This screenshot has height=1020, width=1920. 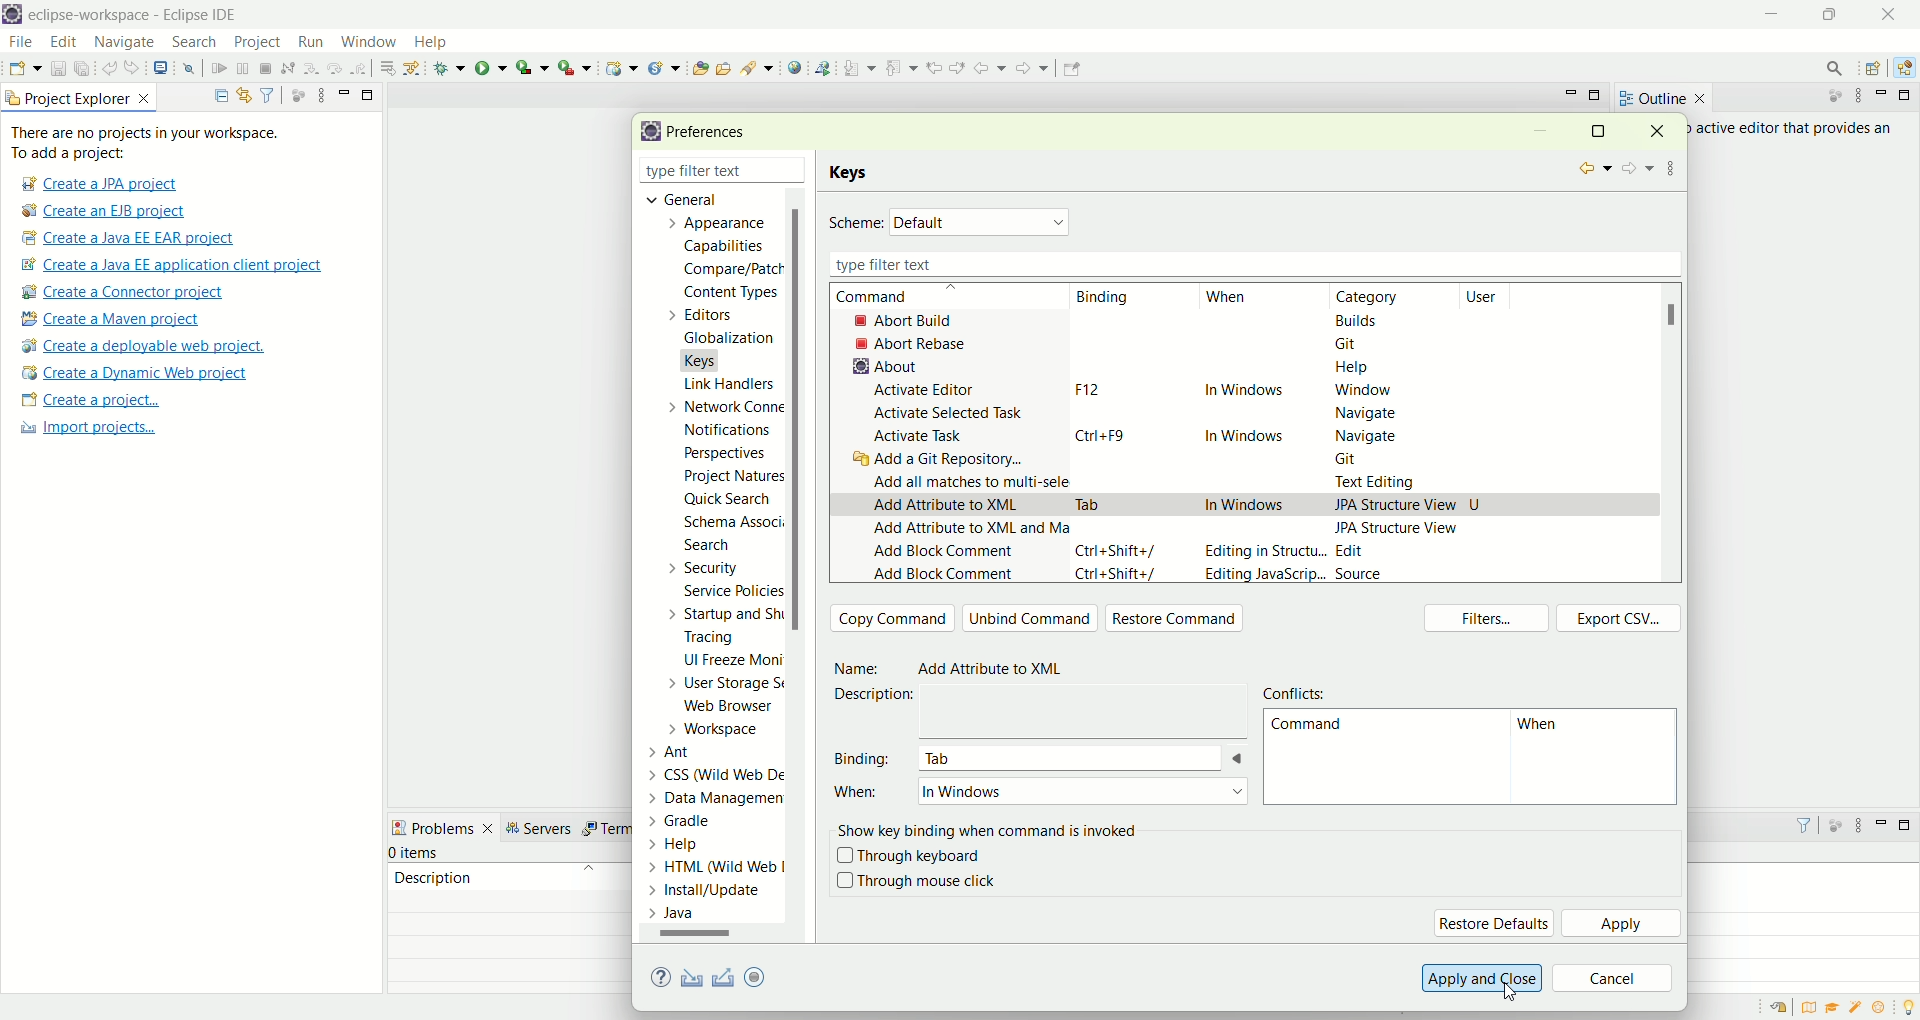 I want to click on scroll bar, so click(x=802, y=566).